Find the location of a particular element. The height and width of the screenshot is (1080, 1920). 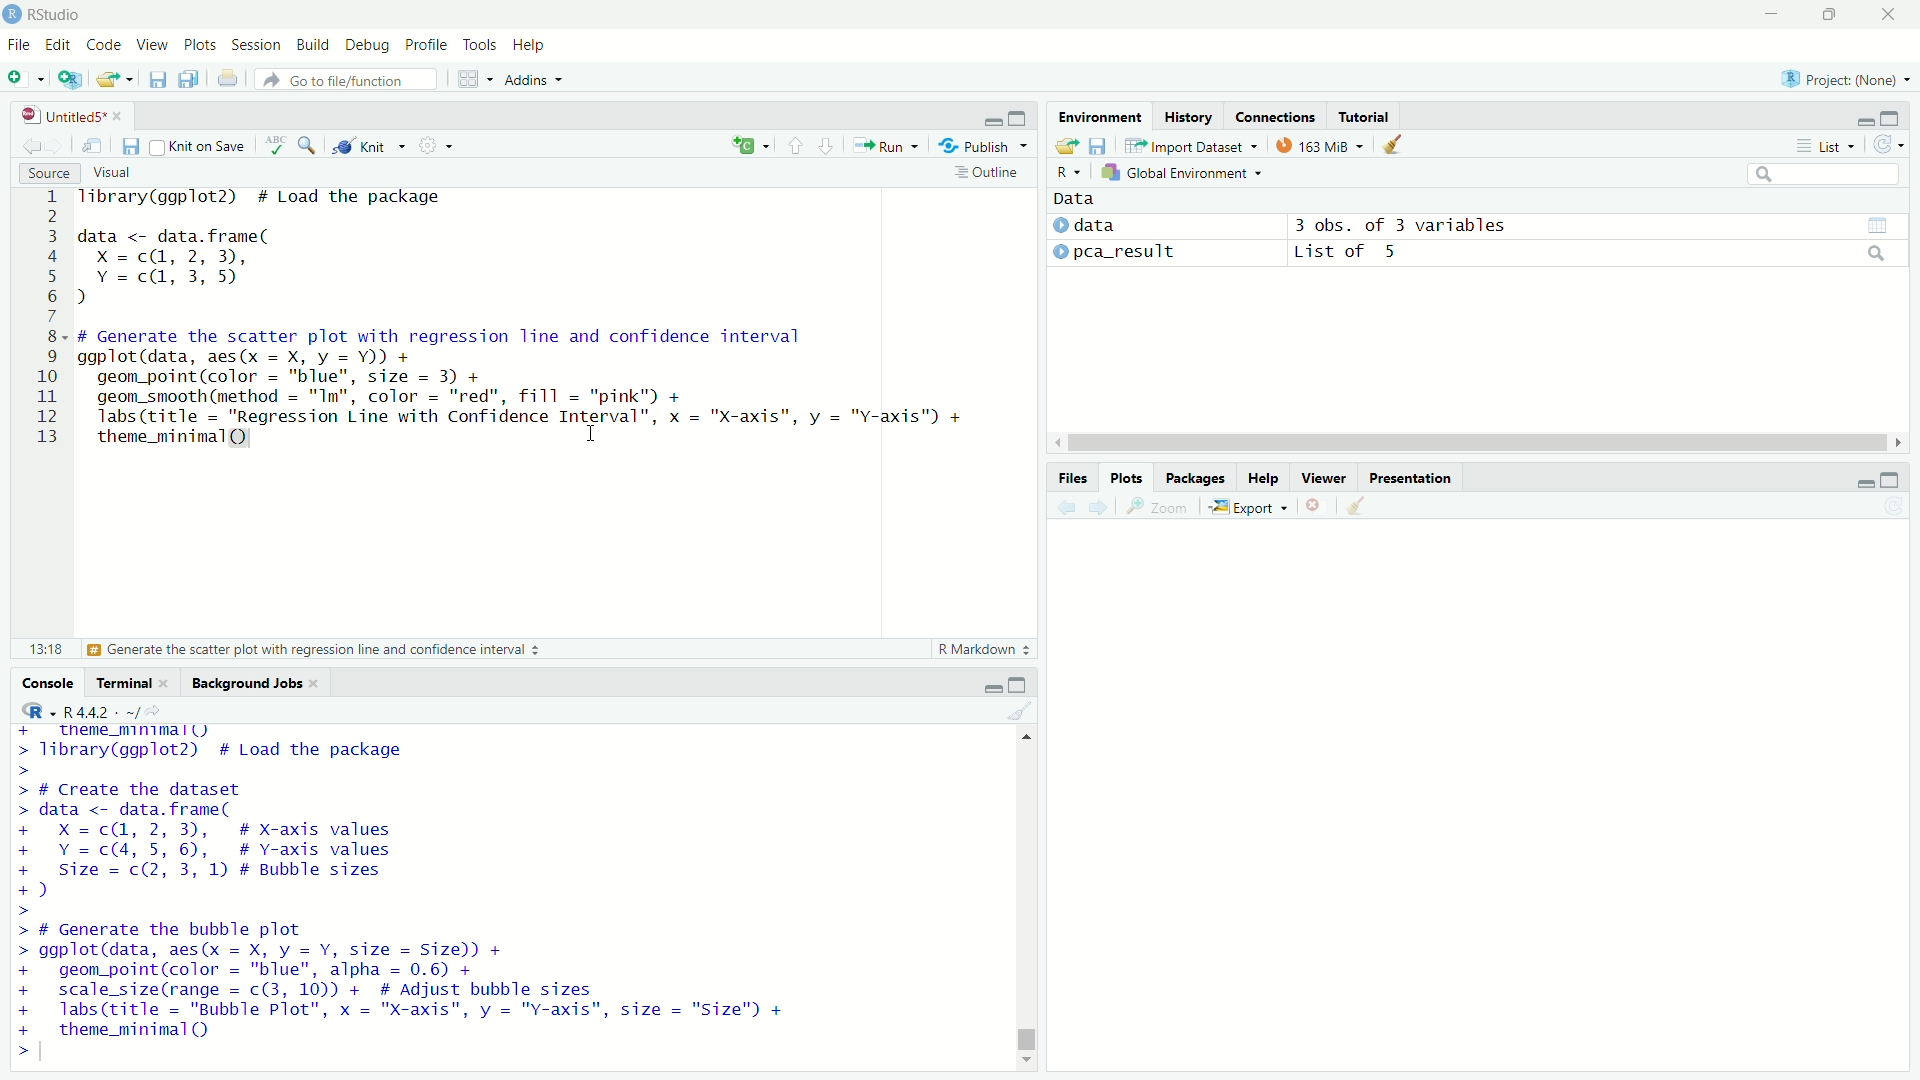

Background Jobs is located at coordinates (244, 684).